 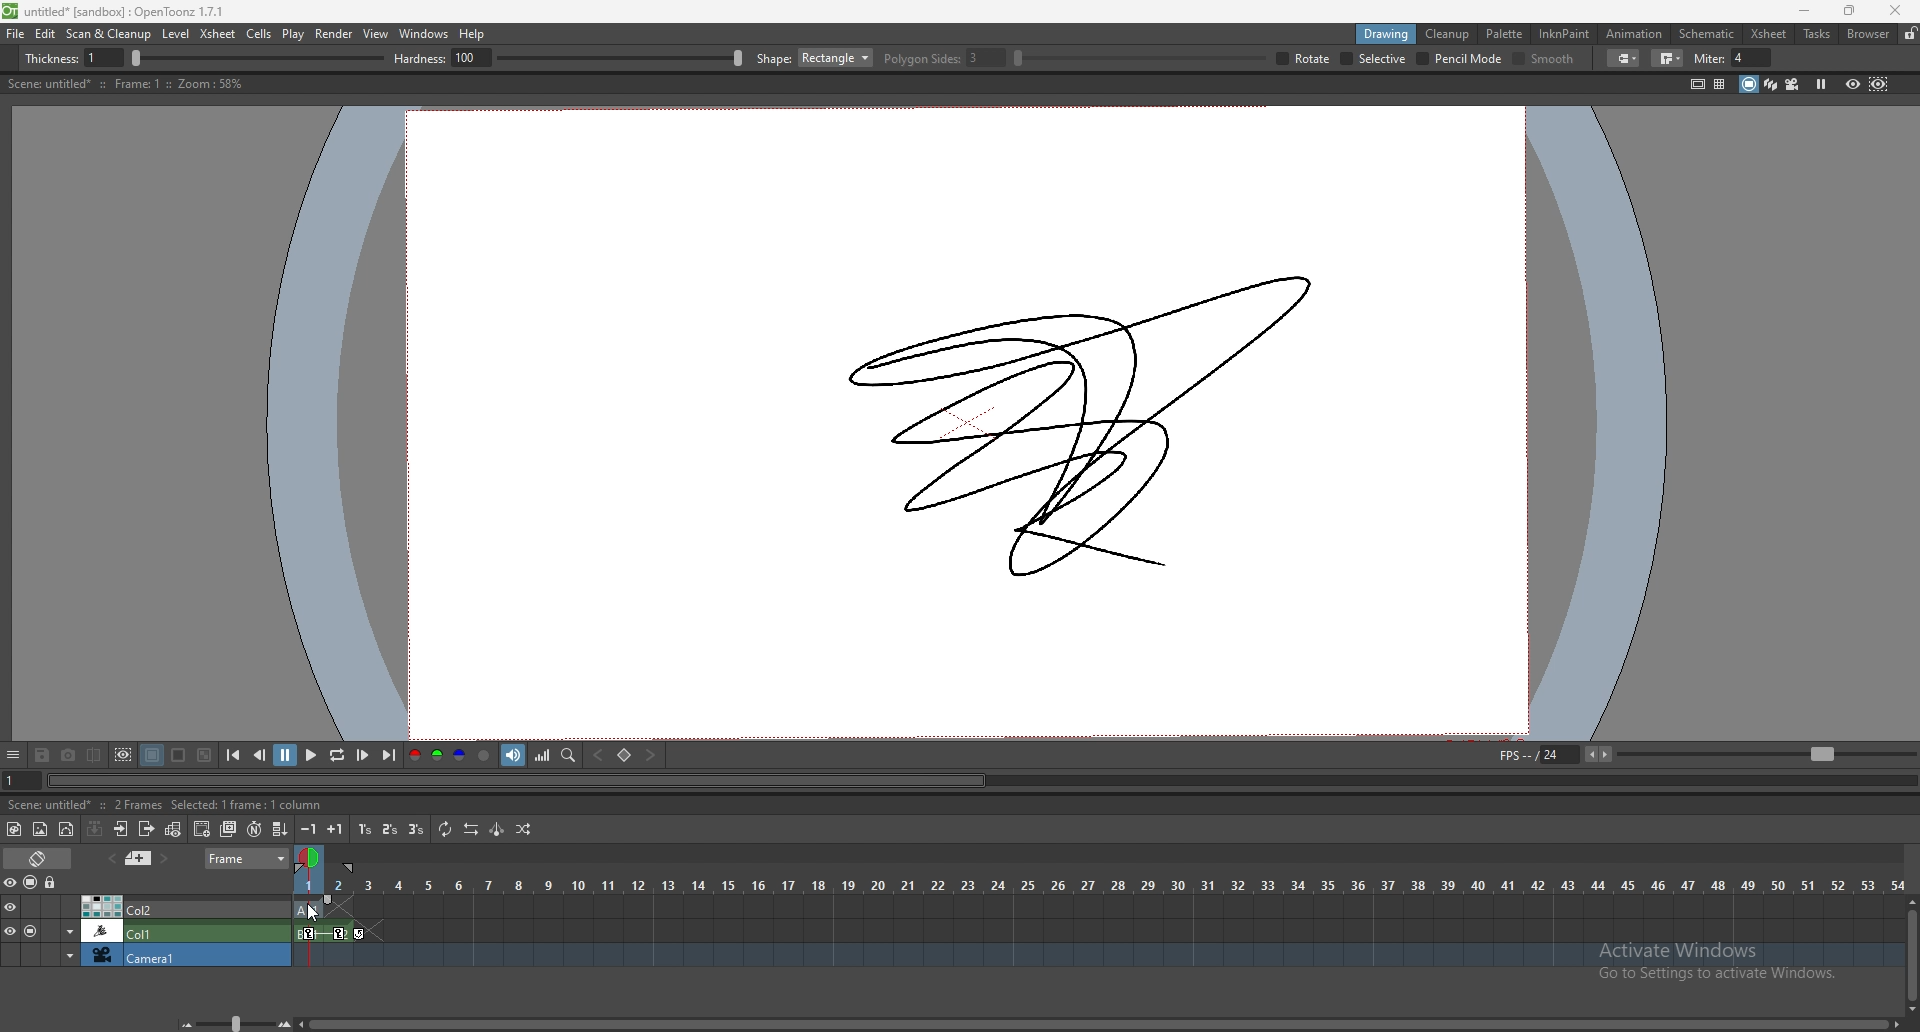 What do you see at coordinates (1805, 11) in the screenshot?
I see `minimize` at bounding box center [1805, 11].